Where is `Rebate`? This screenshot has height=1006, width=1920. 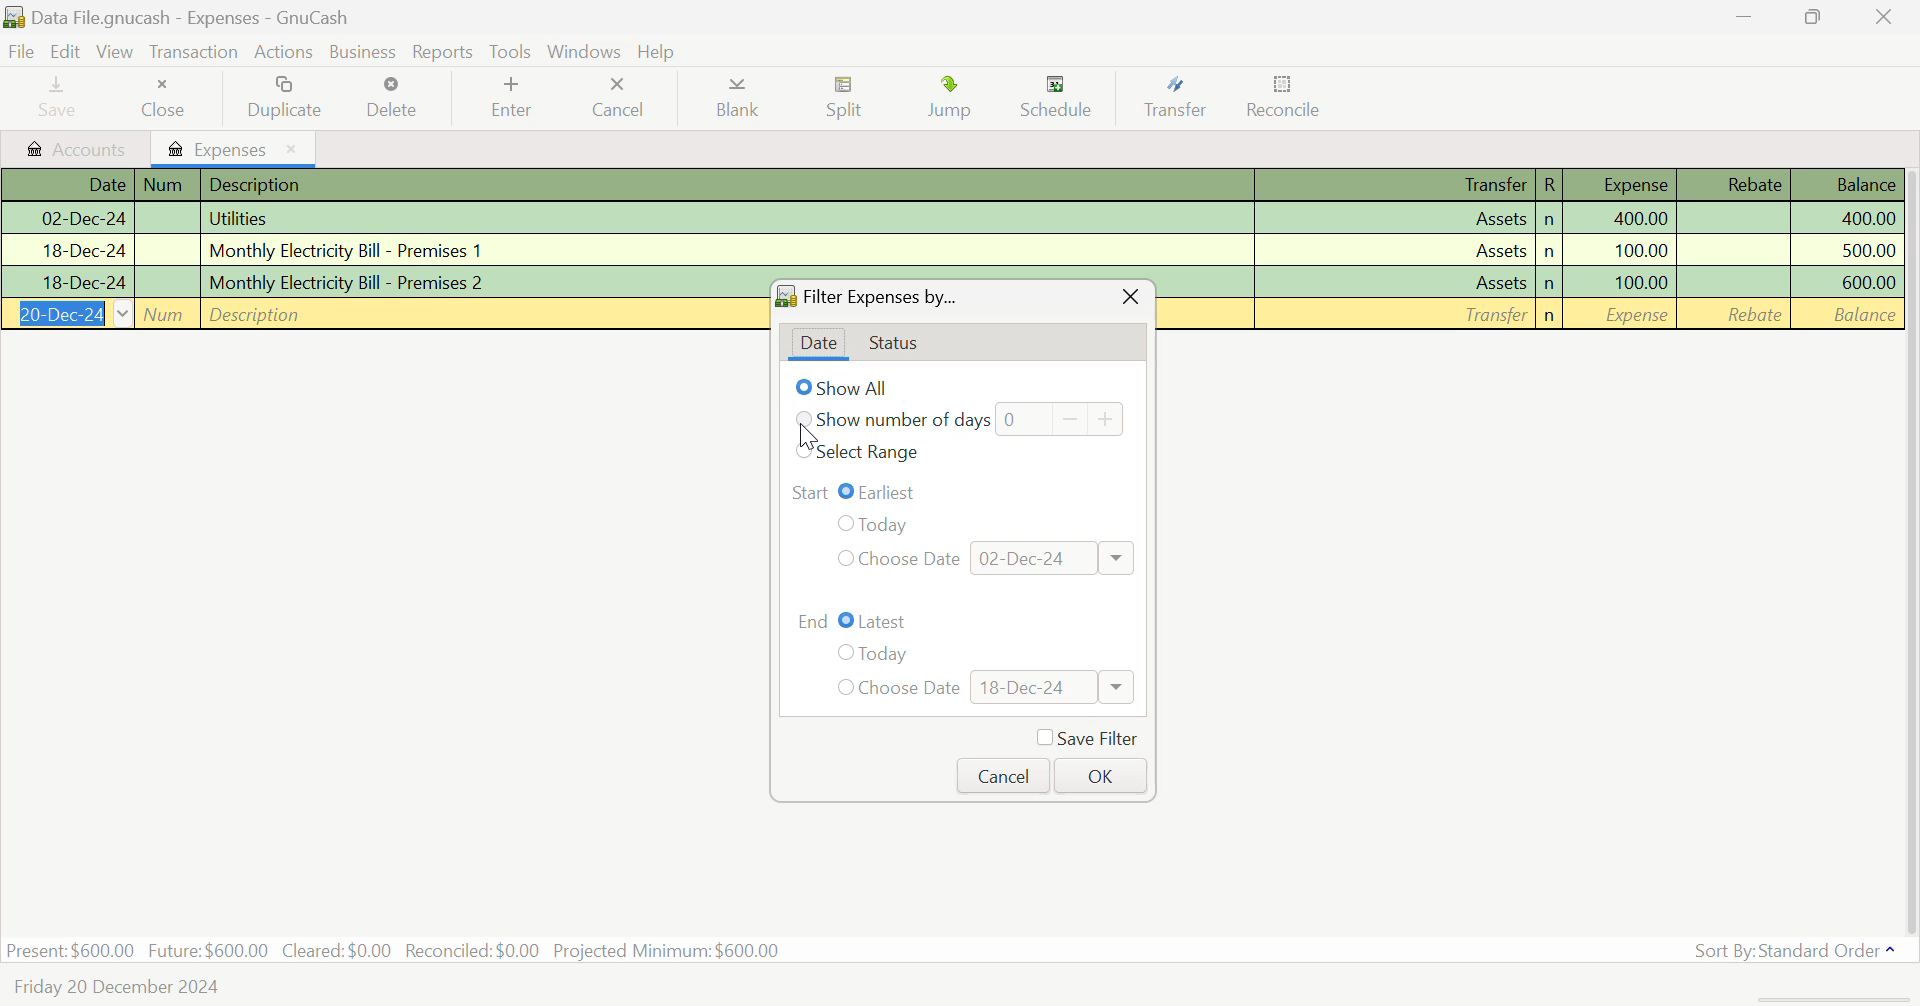
Rebate is located at coordinates (1733, 249).